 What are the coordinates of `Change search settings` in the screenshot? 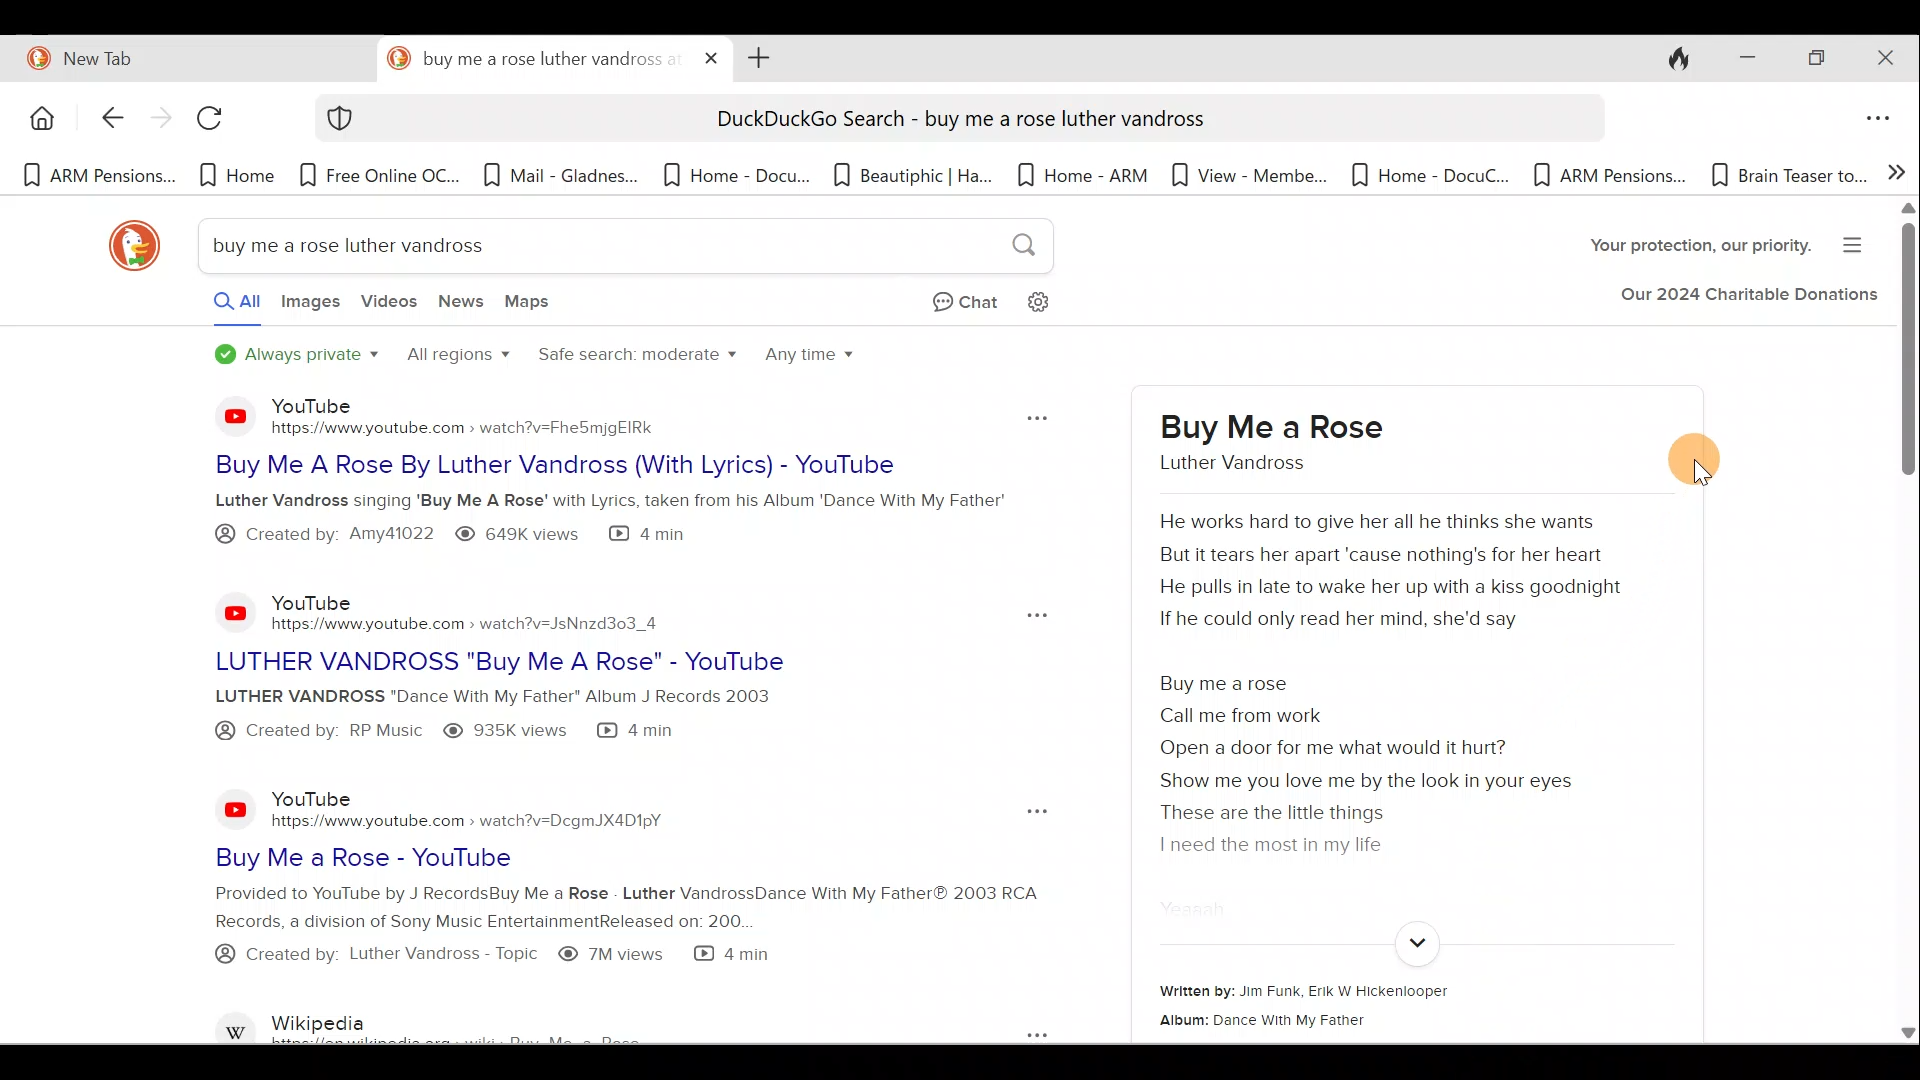 It's located at (1055, 300).